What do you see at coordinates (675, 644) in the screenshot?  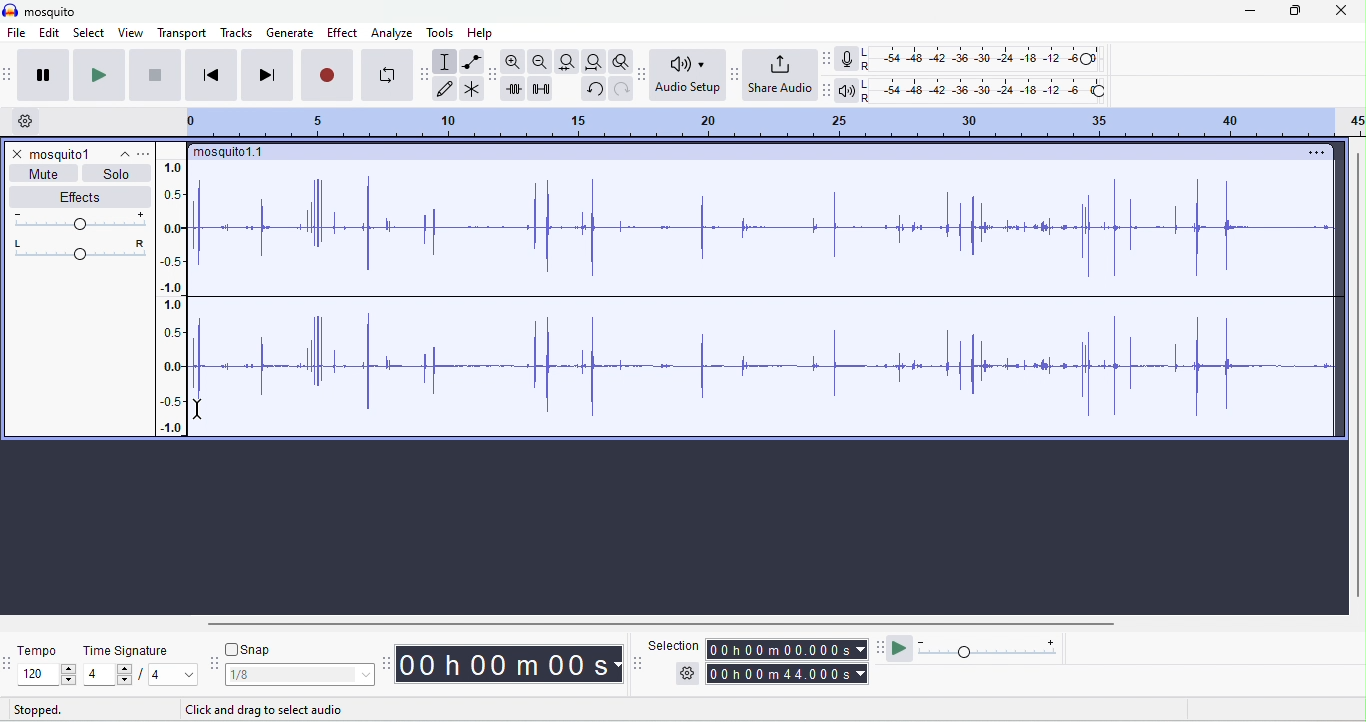 I see `selection` at bounding box center [675, 644].